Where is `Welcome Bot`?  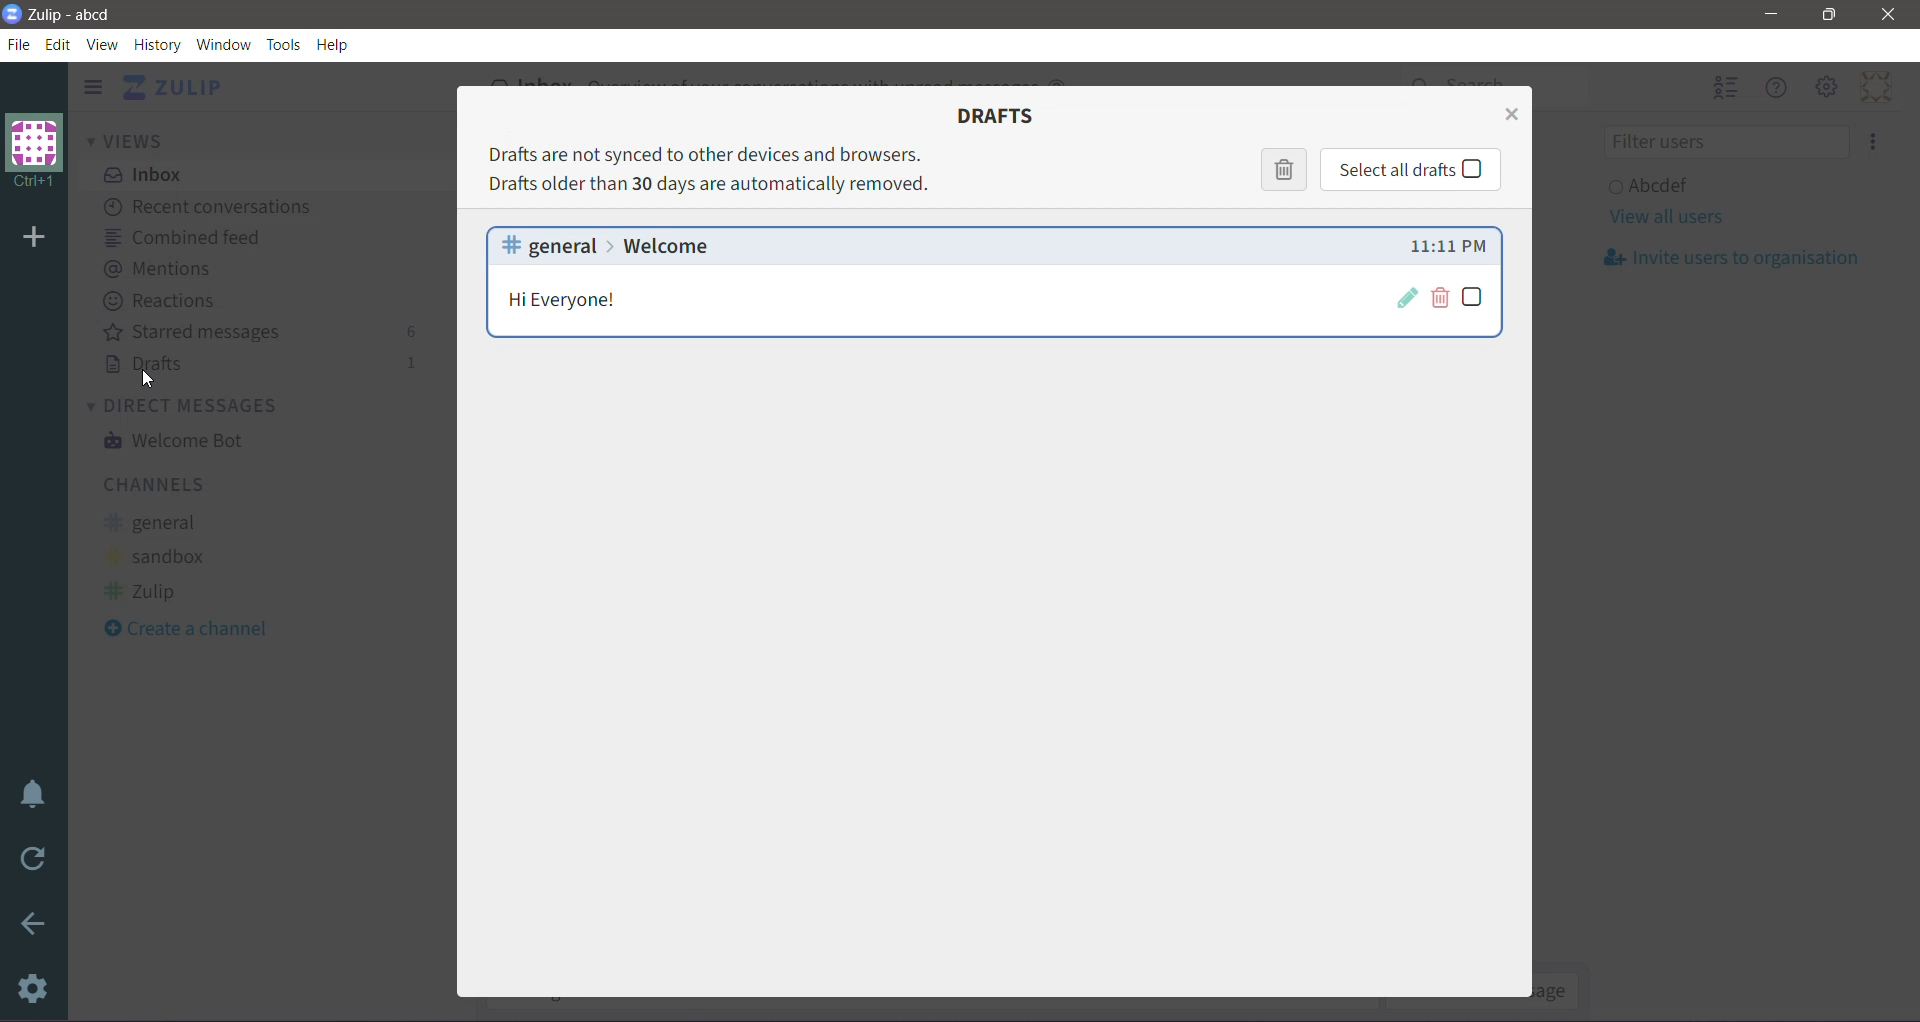 Welcome Bot is located at coordinates (179, 442).